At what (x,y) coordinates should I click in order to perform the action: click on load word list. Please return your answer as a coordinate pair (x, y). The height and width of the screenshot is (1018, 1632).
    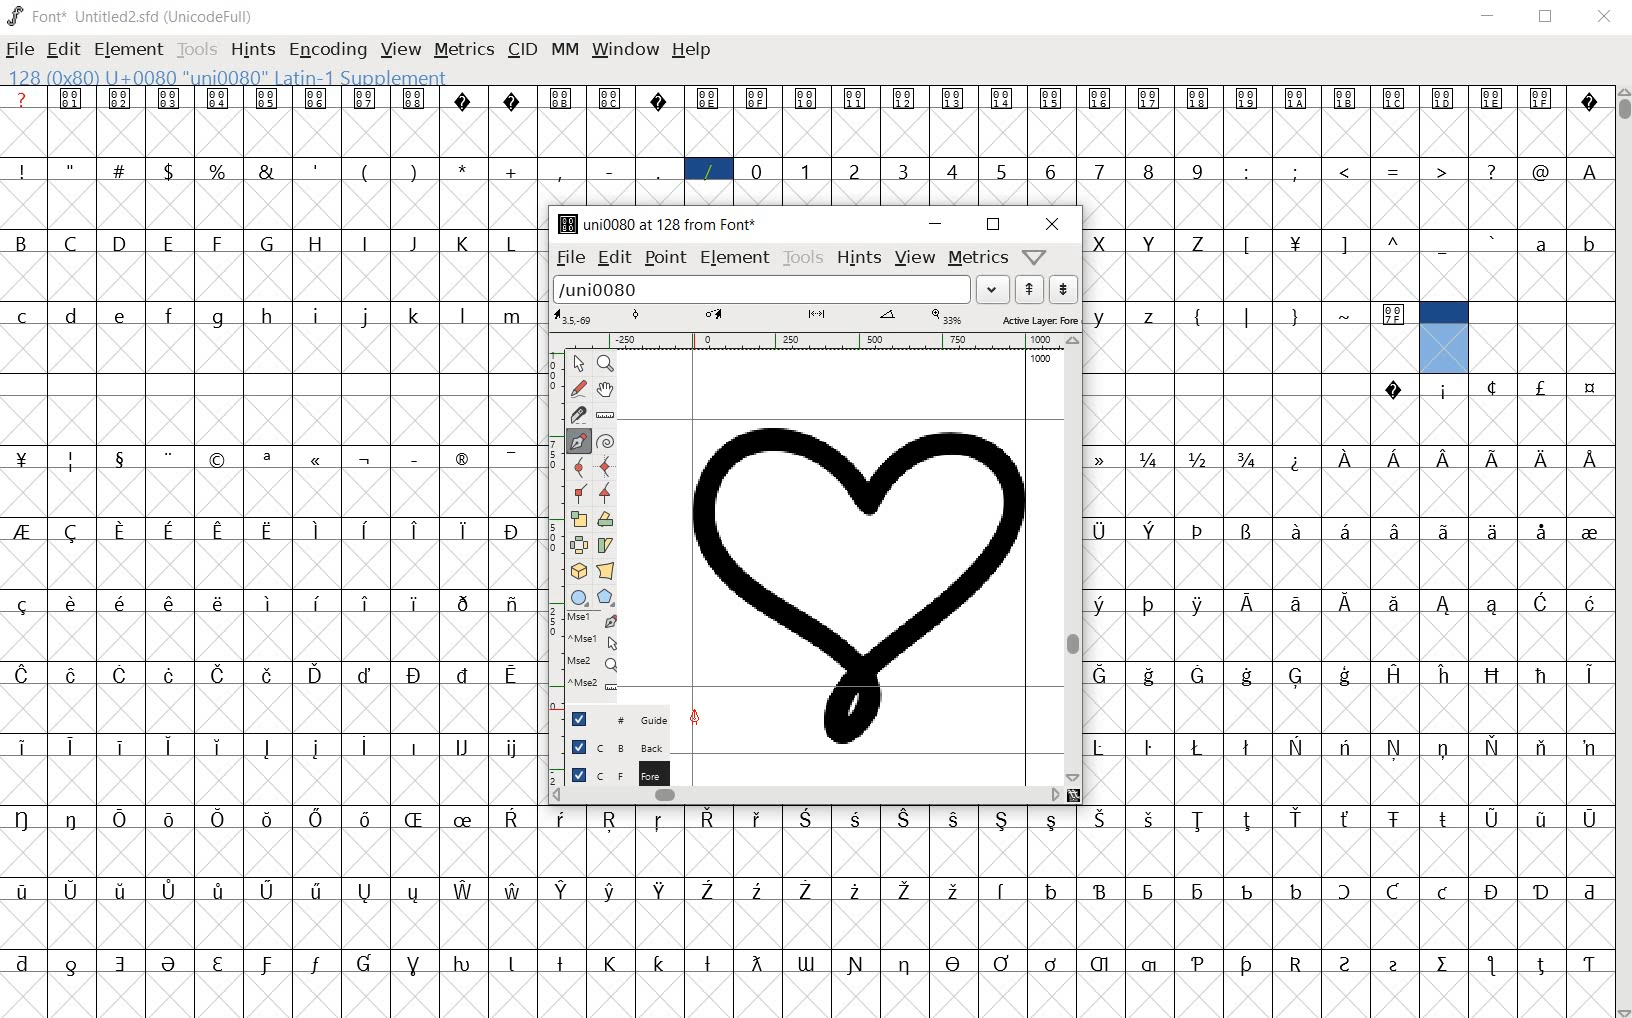
    Looking at the image, I should click on (762, 289).